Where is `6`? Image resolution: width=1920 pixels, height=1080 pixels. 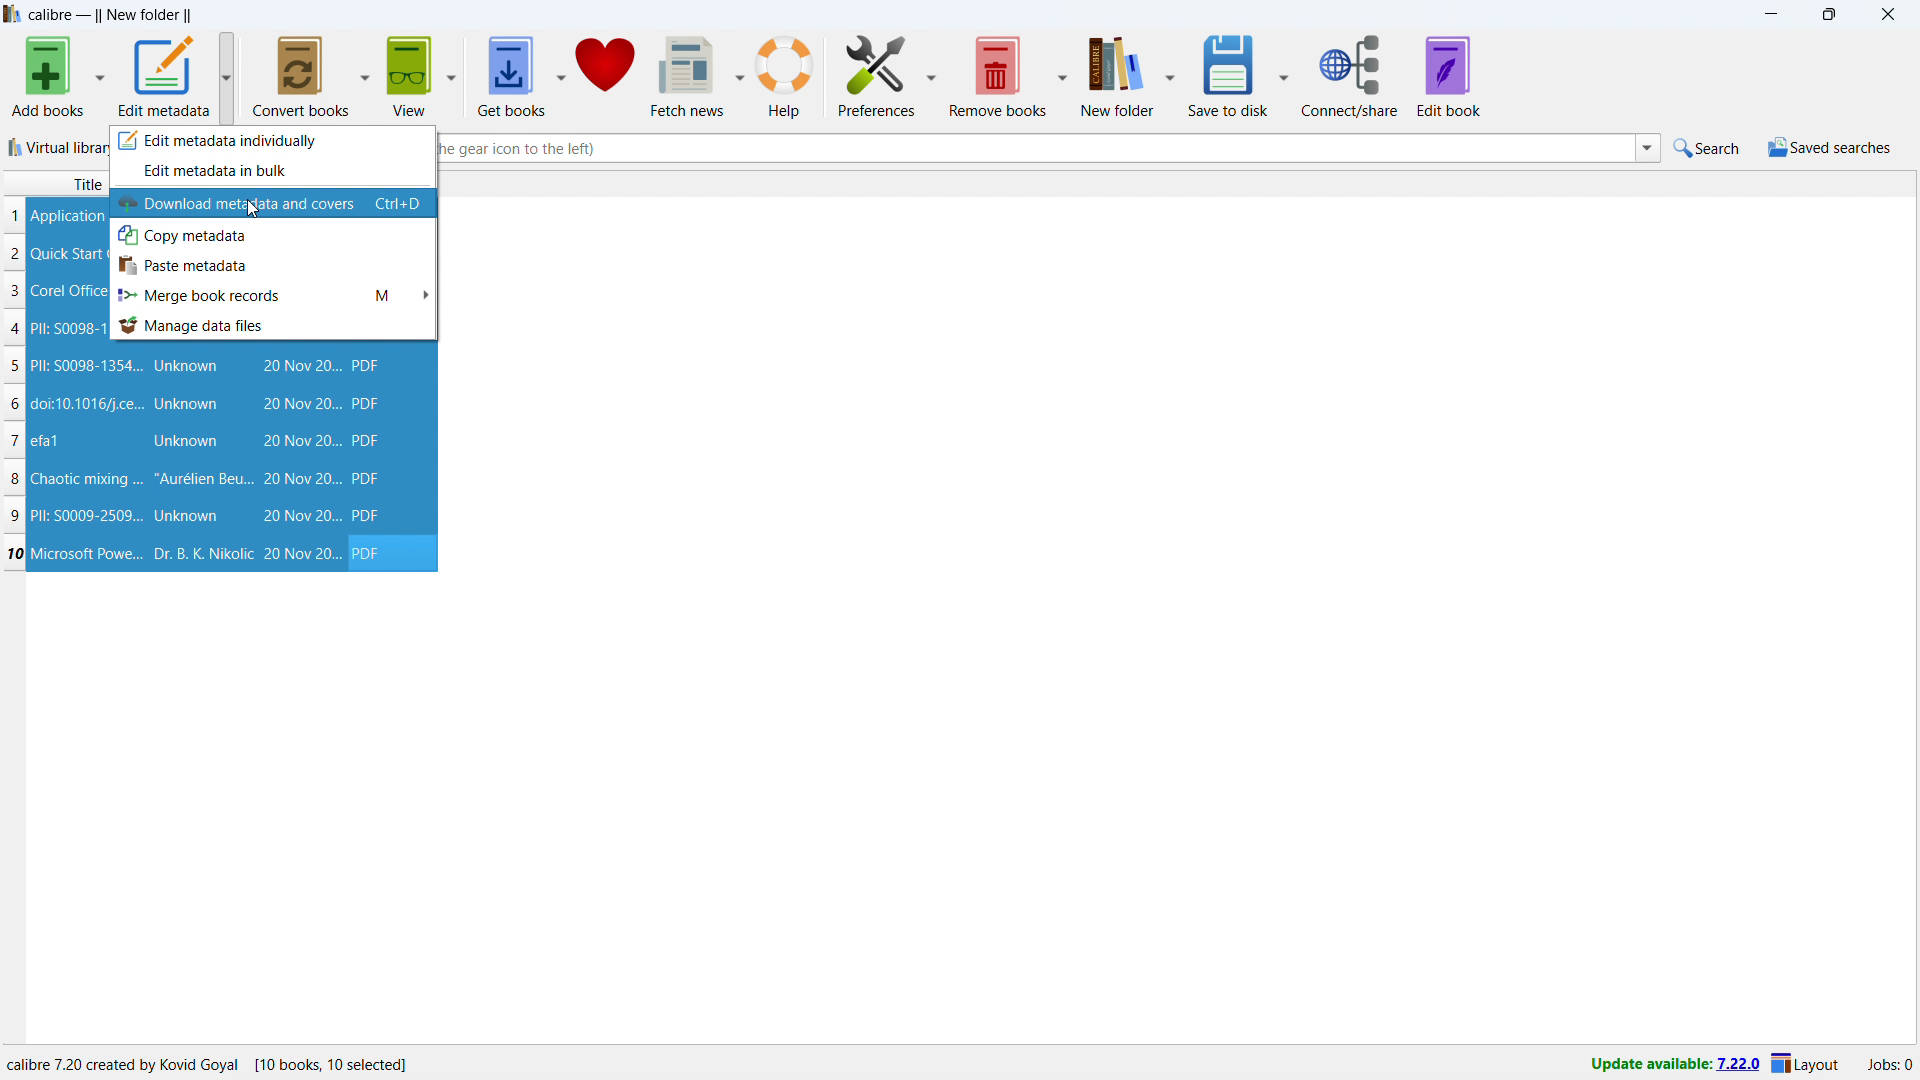
6 is located at coordinates (13, 405).